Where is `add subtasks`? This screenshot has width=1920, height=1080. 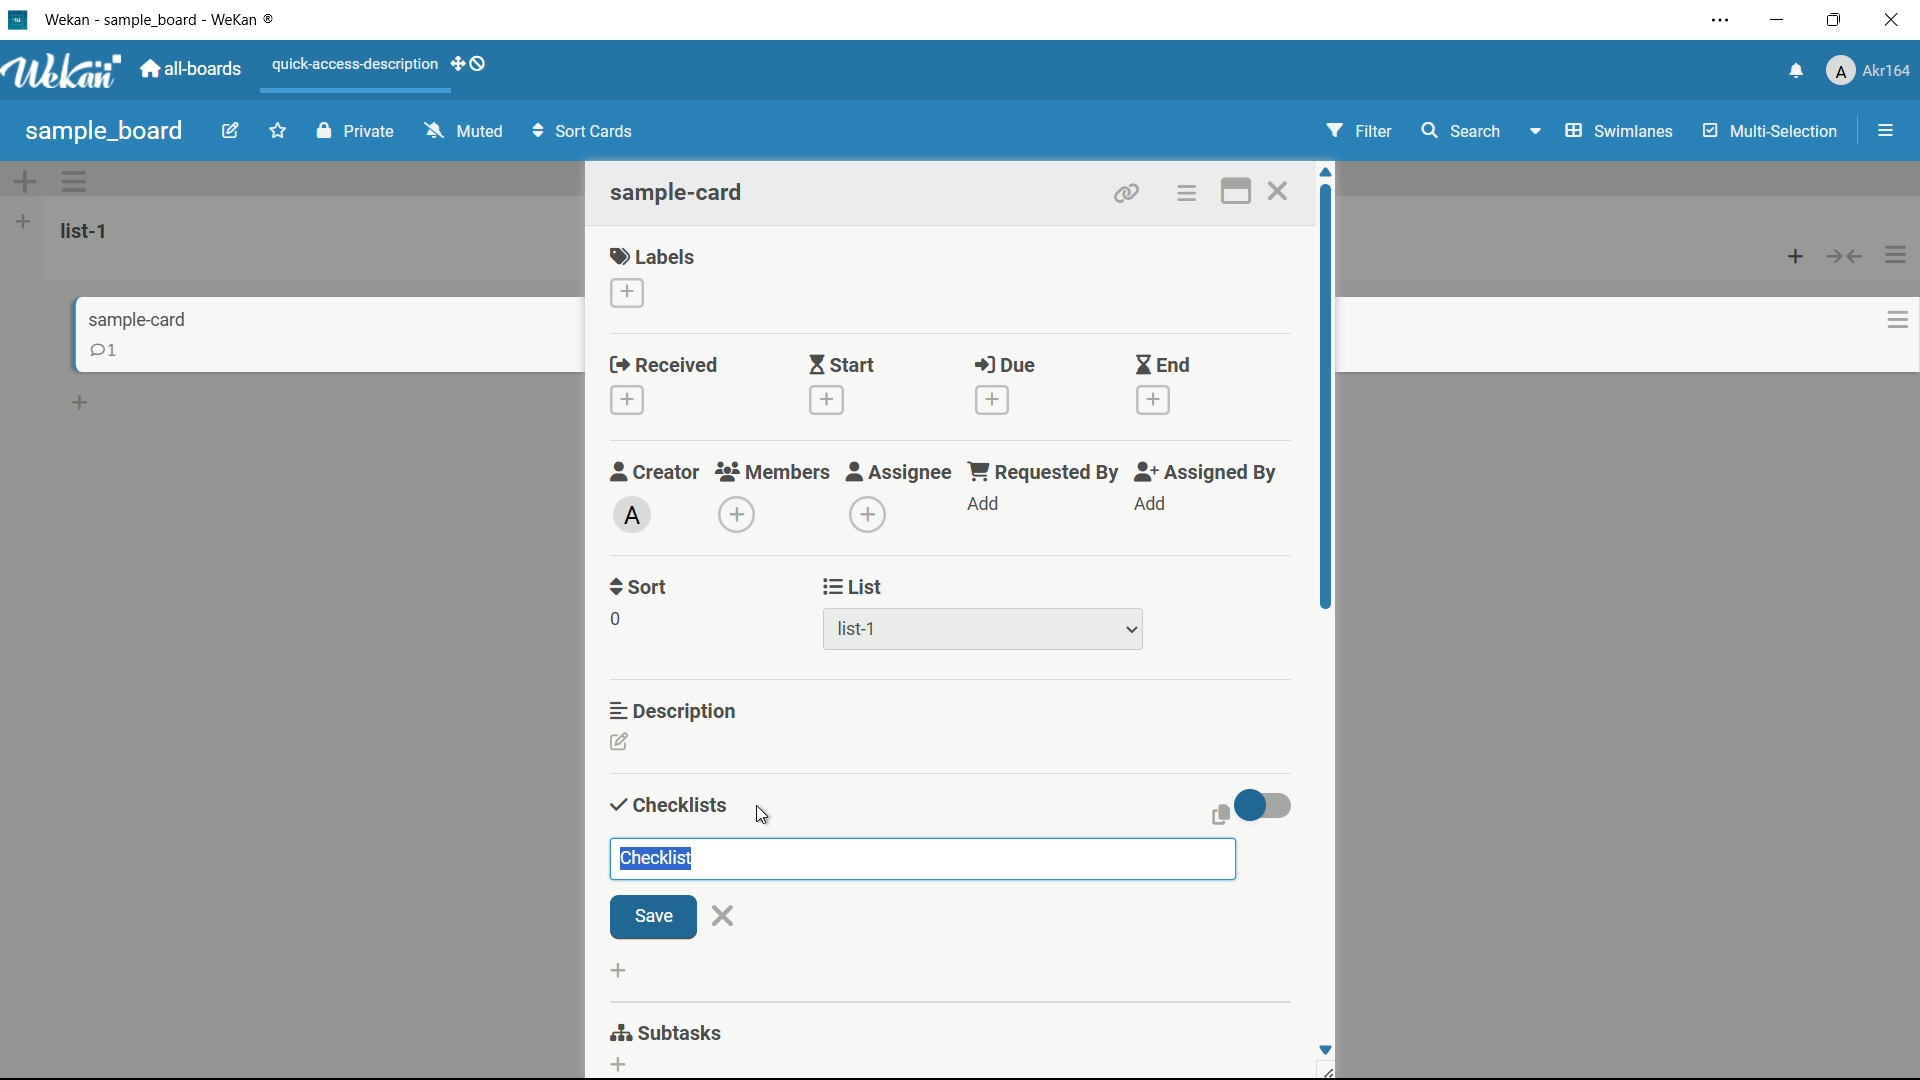
add subtasks is located at coordinates (620, 1063).